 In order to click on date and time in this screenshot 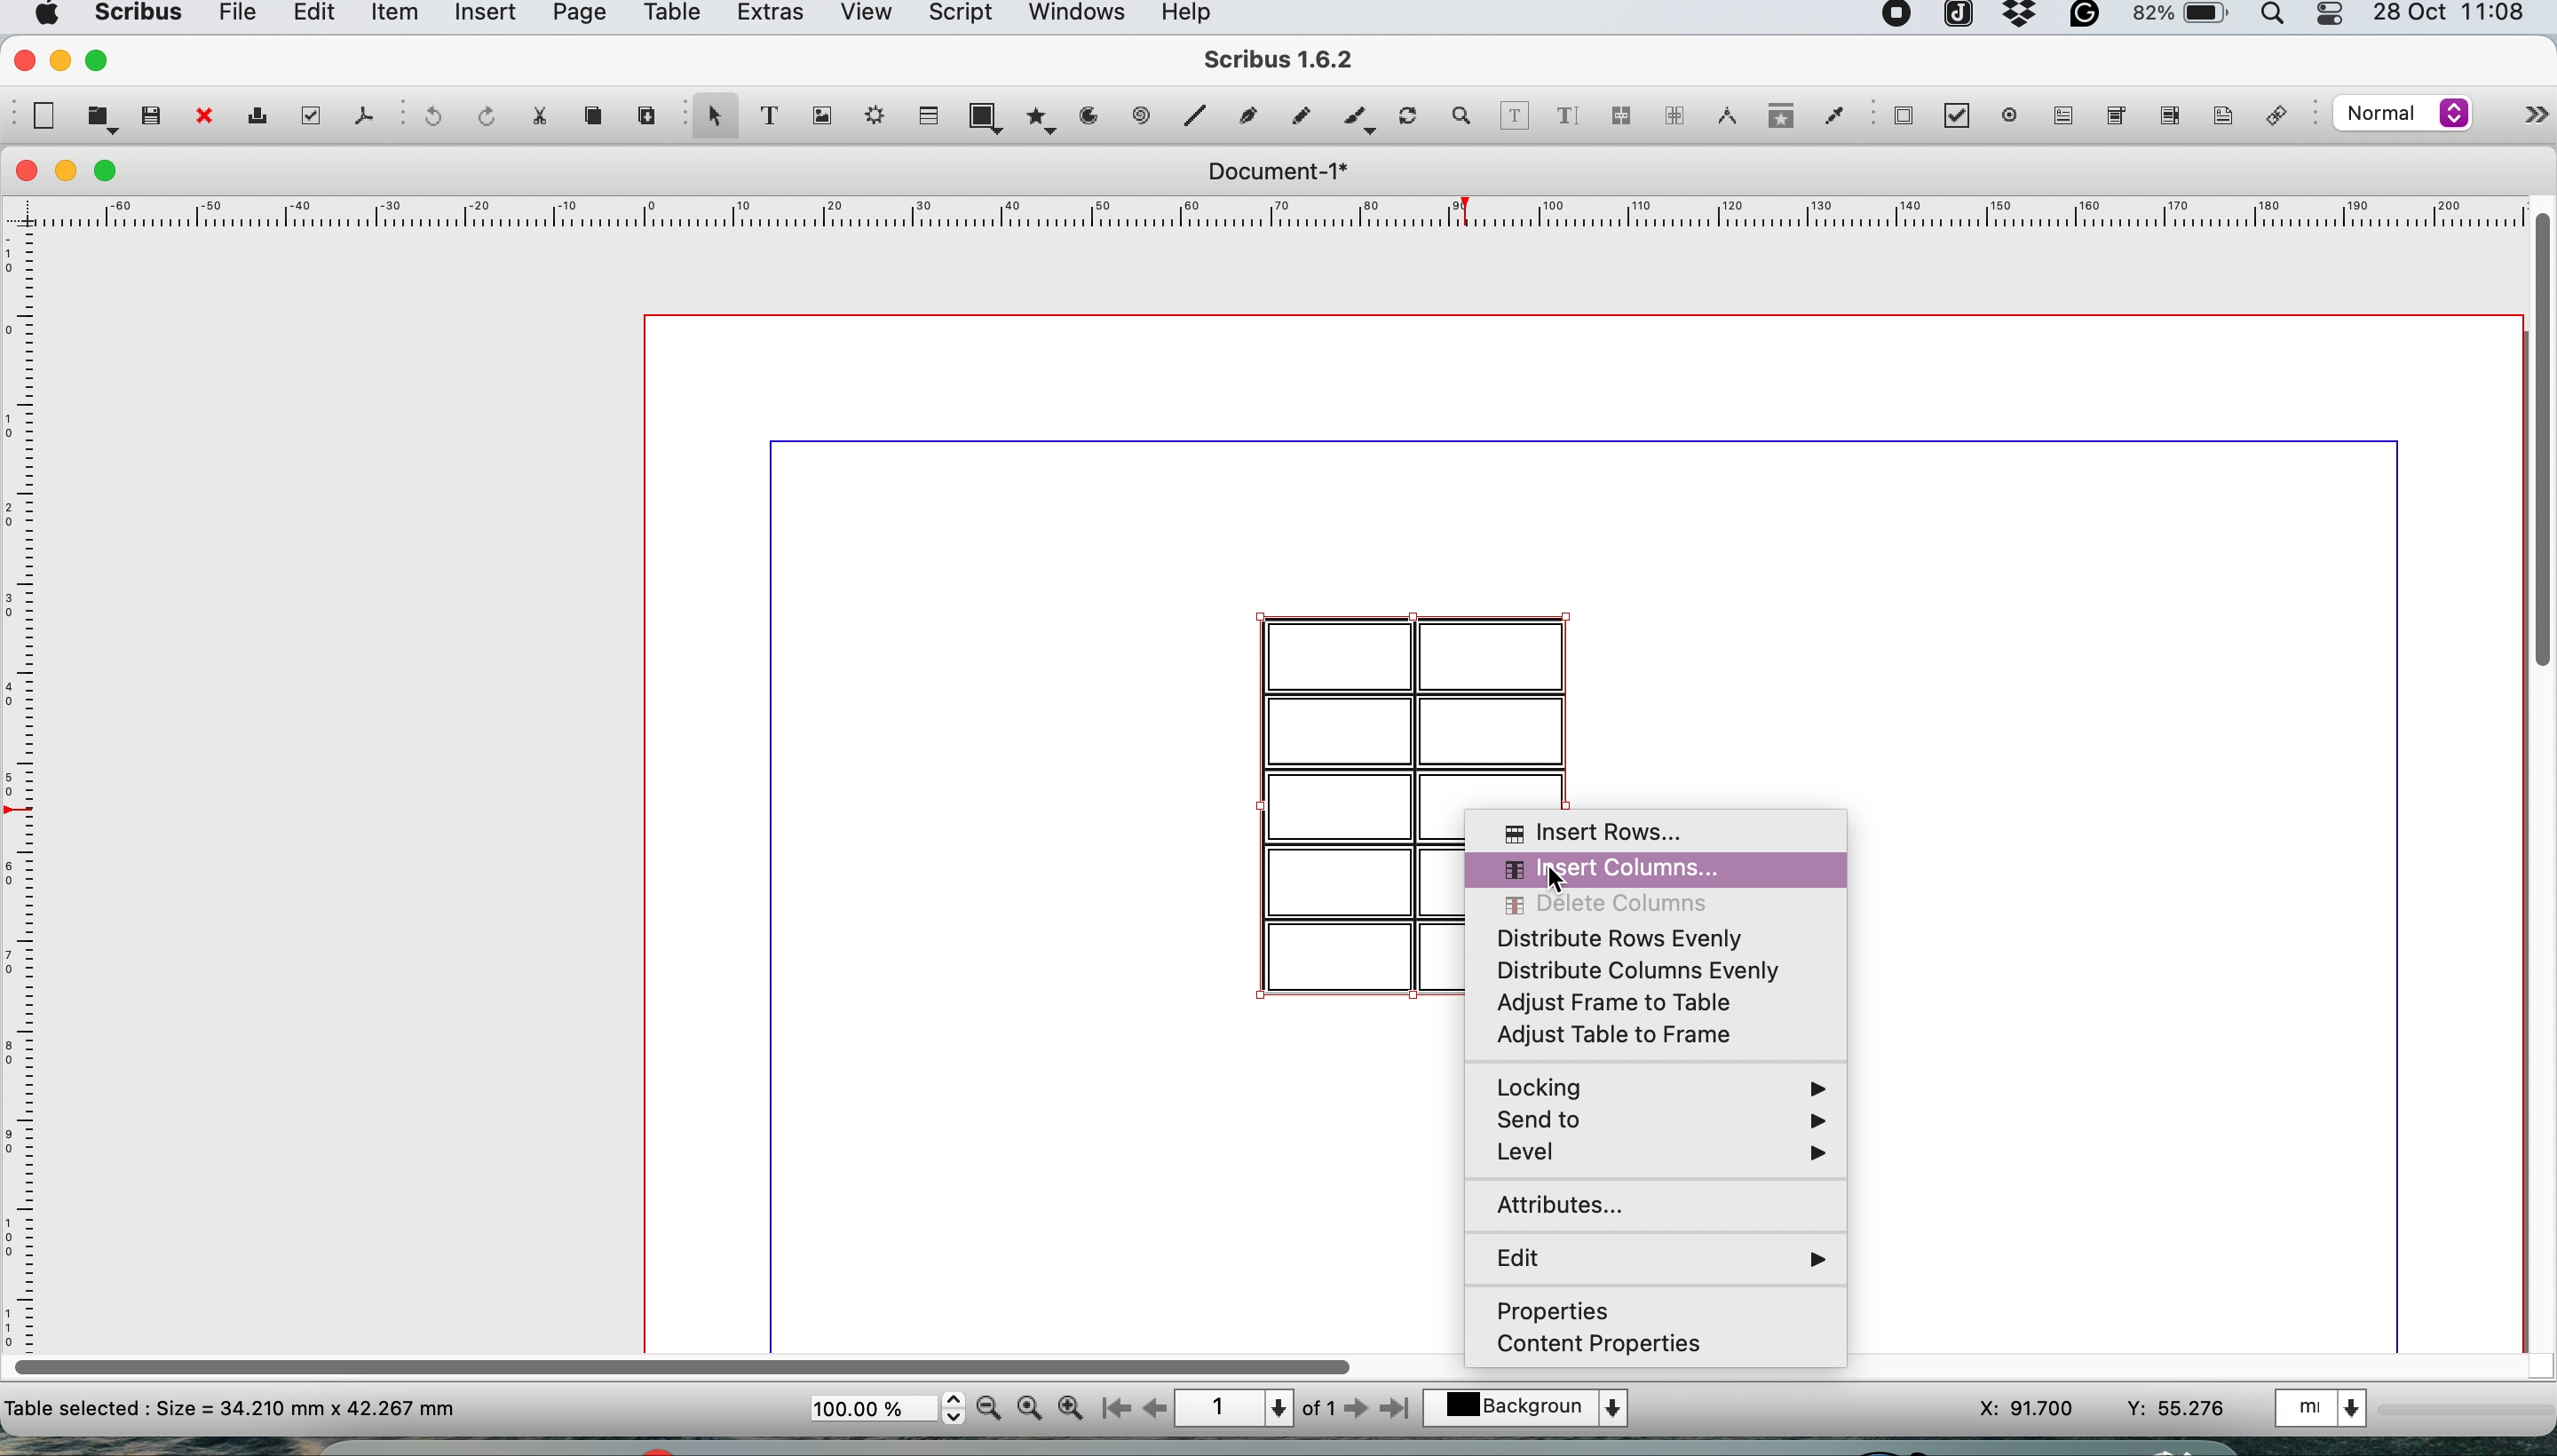, I will do `click(2454, 15)`.